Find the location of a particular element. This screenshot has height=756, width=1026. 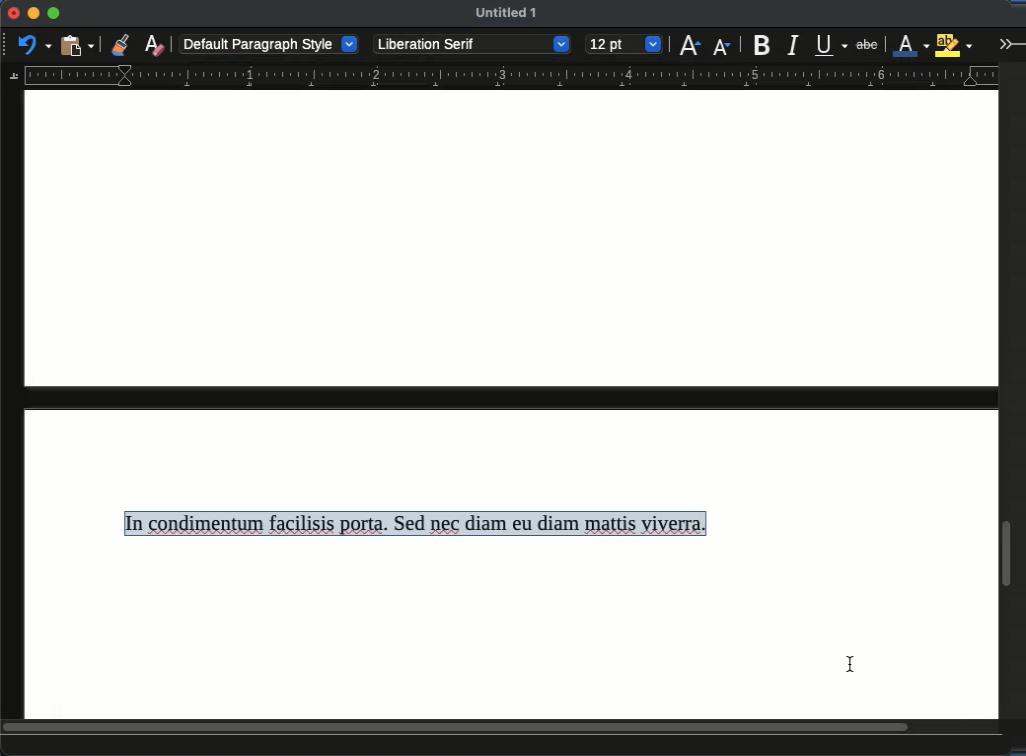

maximize  is located at coordinates (53, 14).